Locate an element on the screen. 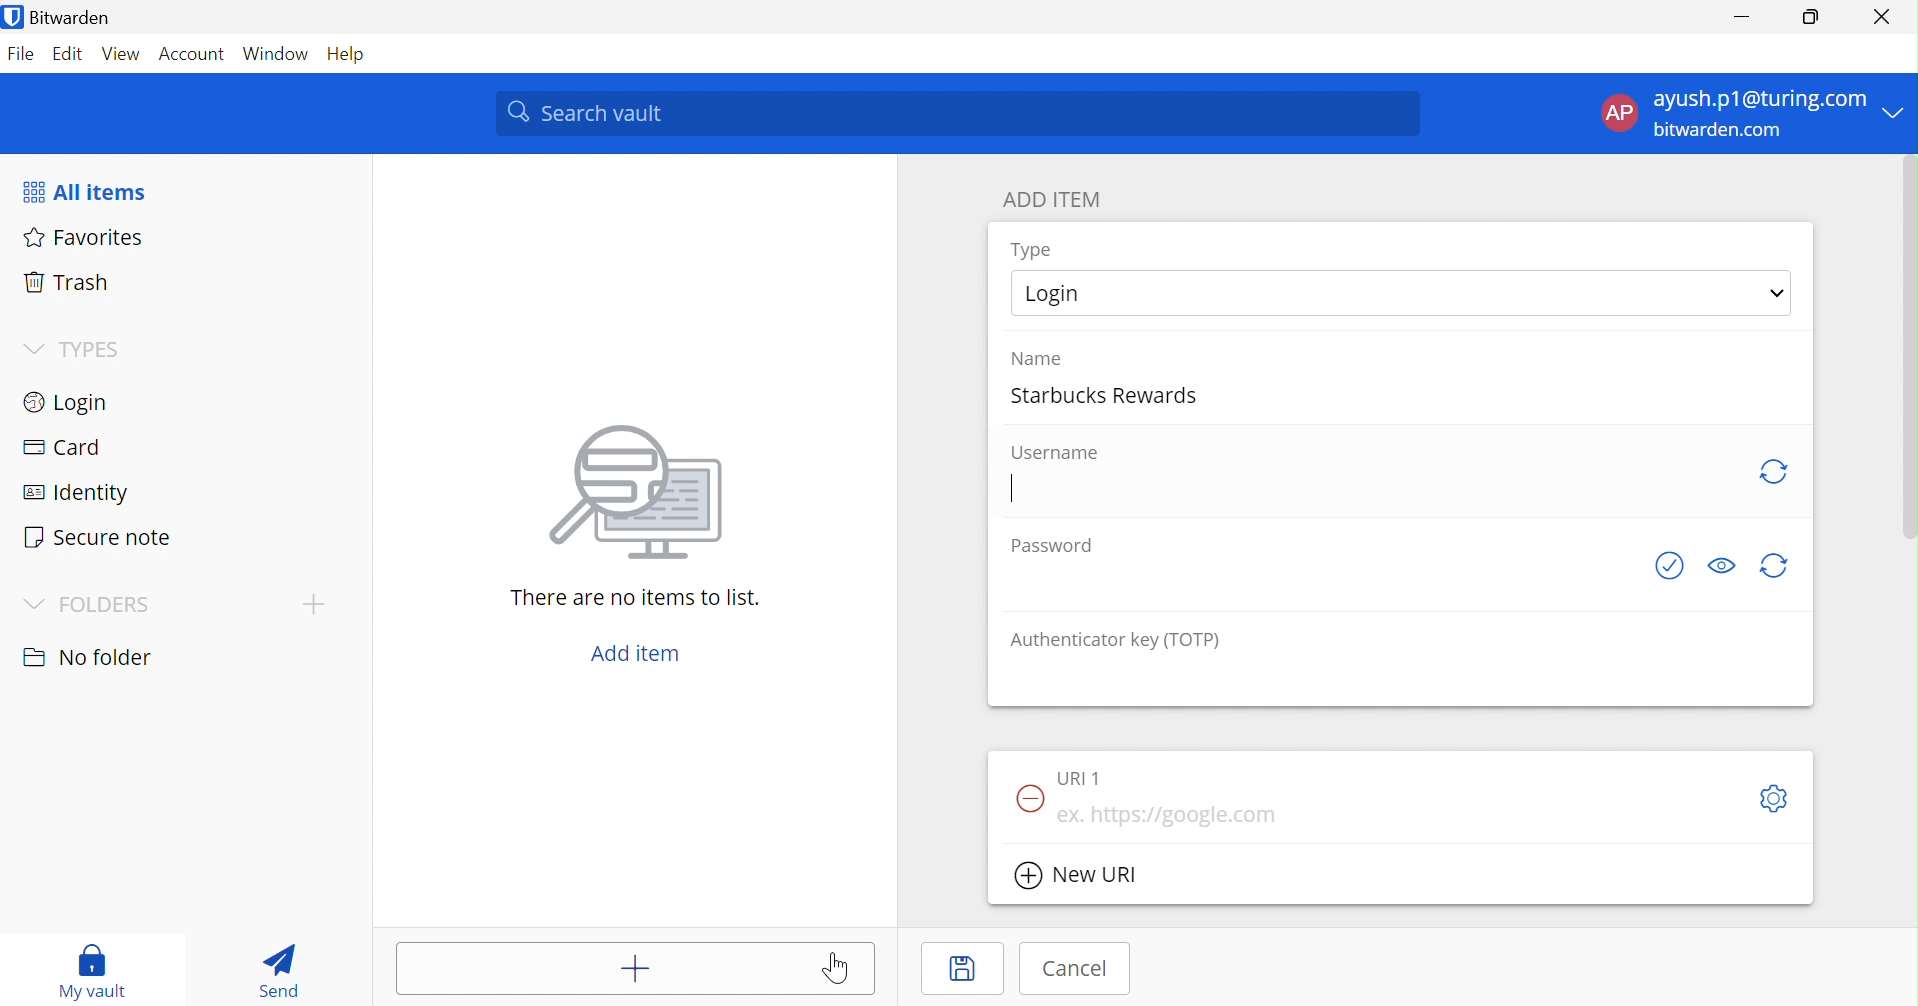  Authenticator key (TOTP) is located at coordinates (1114, 641).